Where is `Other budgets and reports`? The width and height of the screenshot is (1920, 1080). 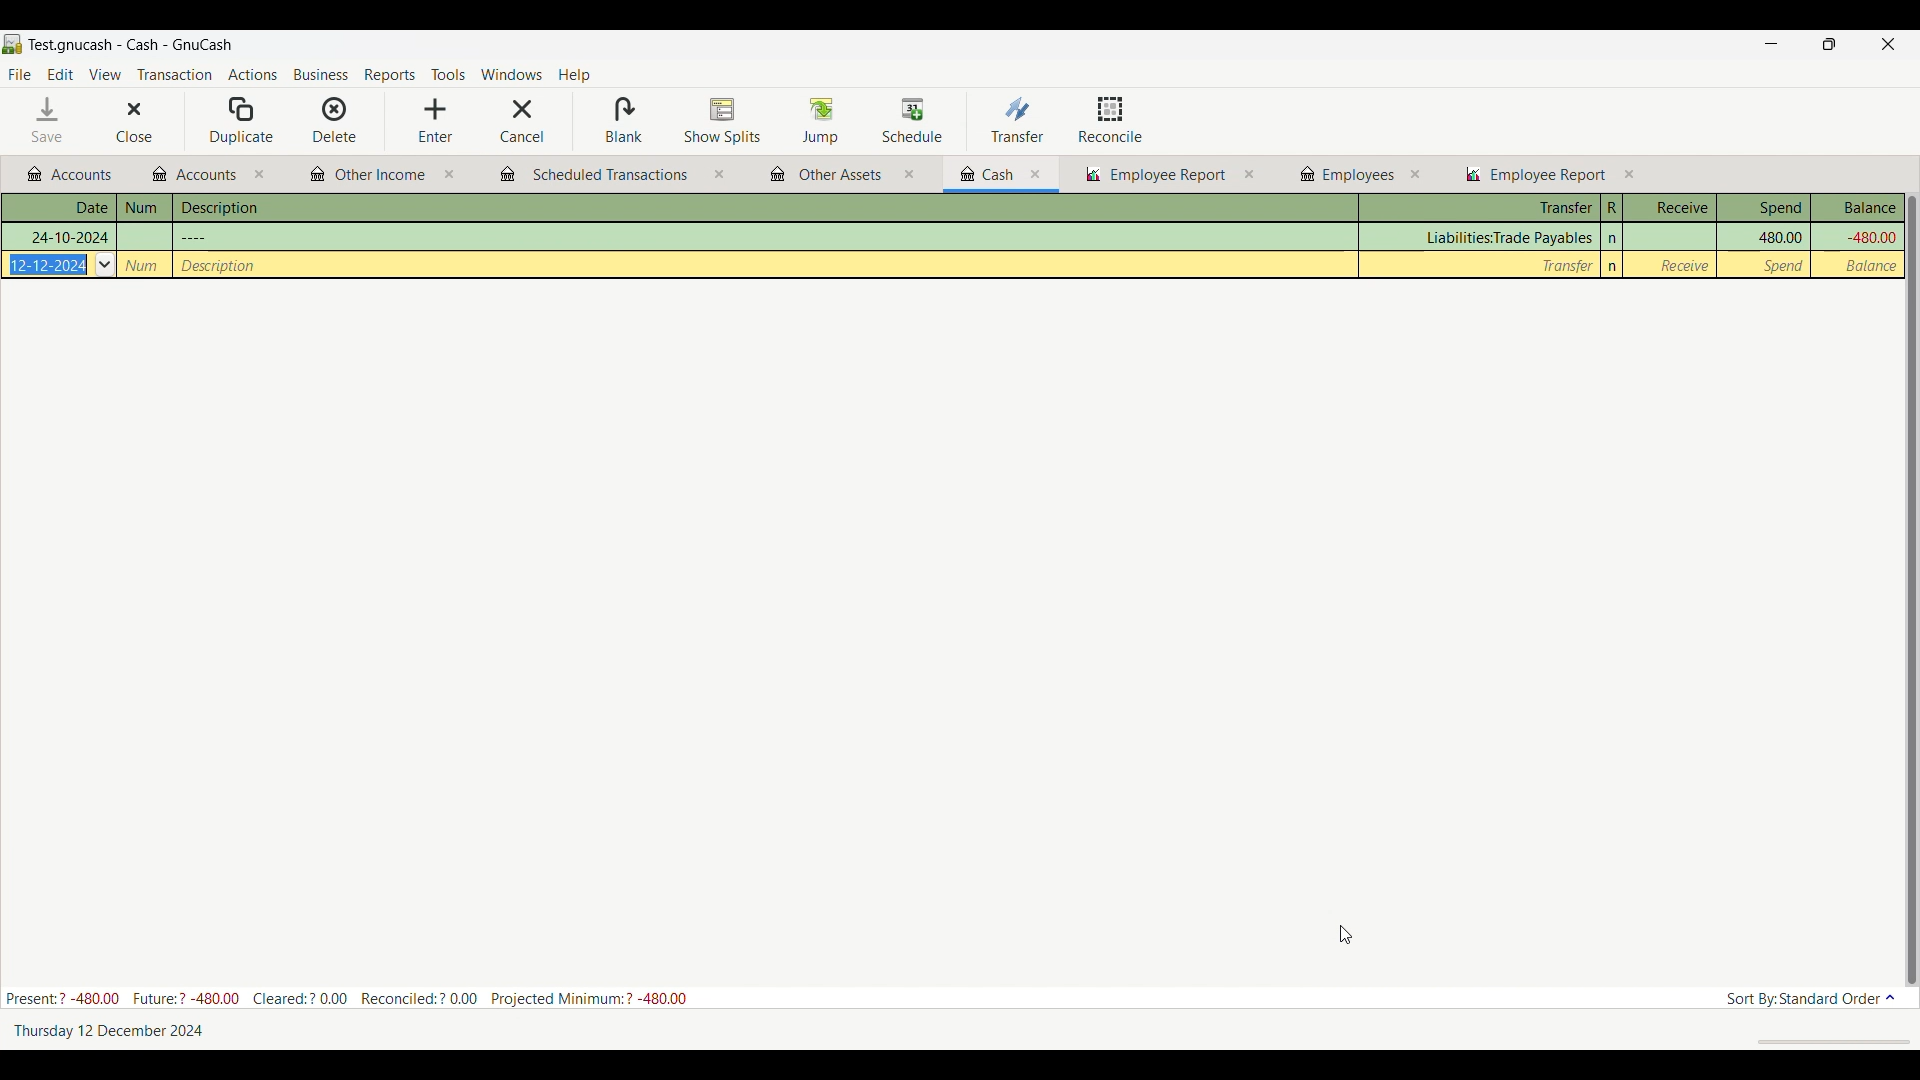 Other budgets and reports is located at coordinates (989, 175).